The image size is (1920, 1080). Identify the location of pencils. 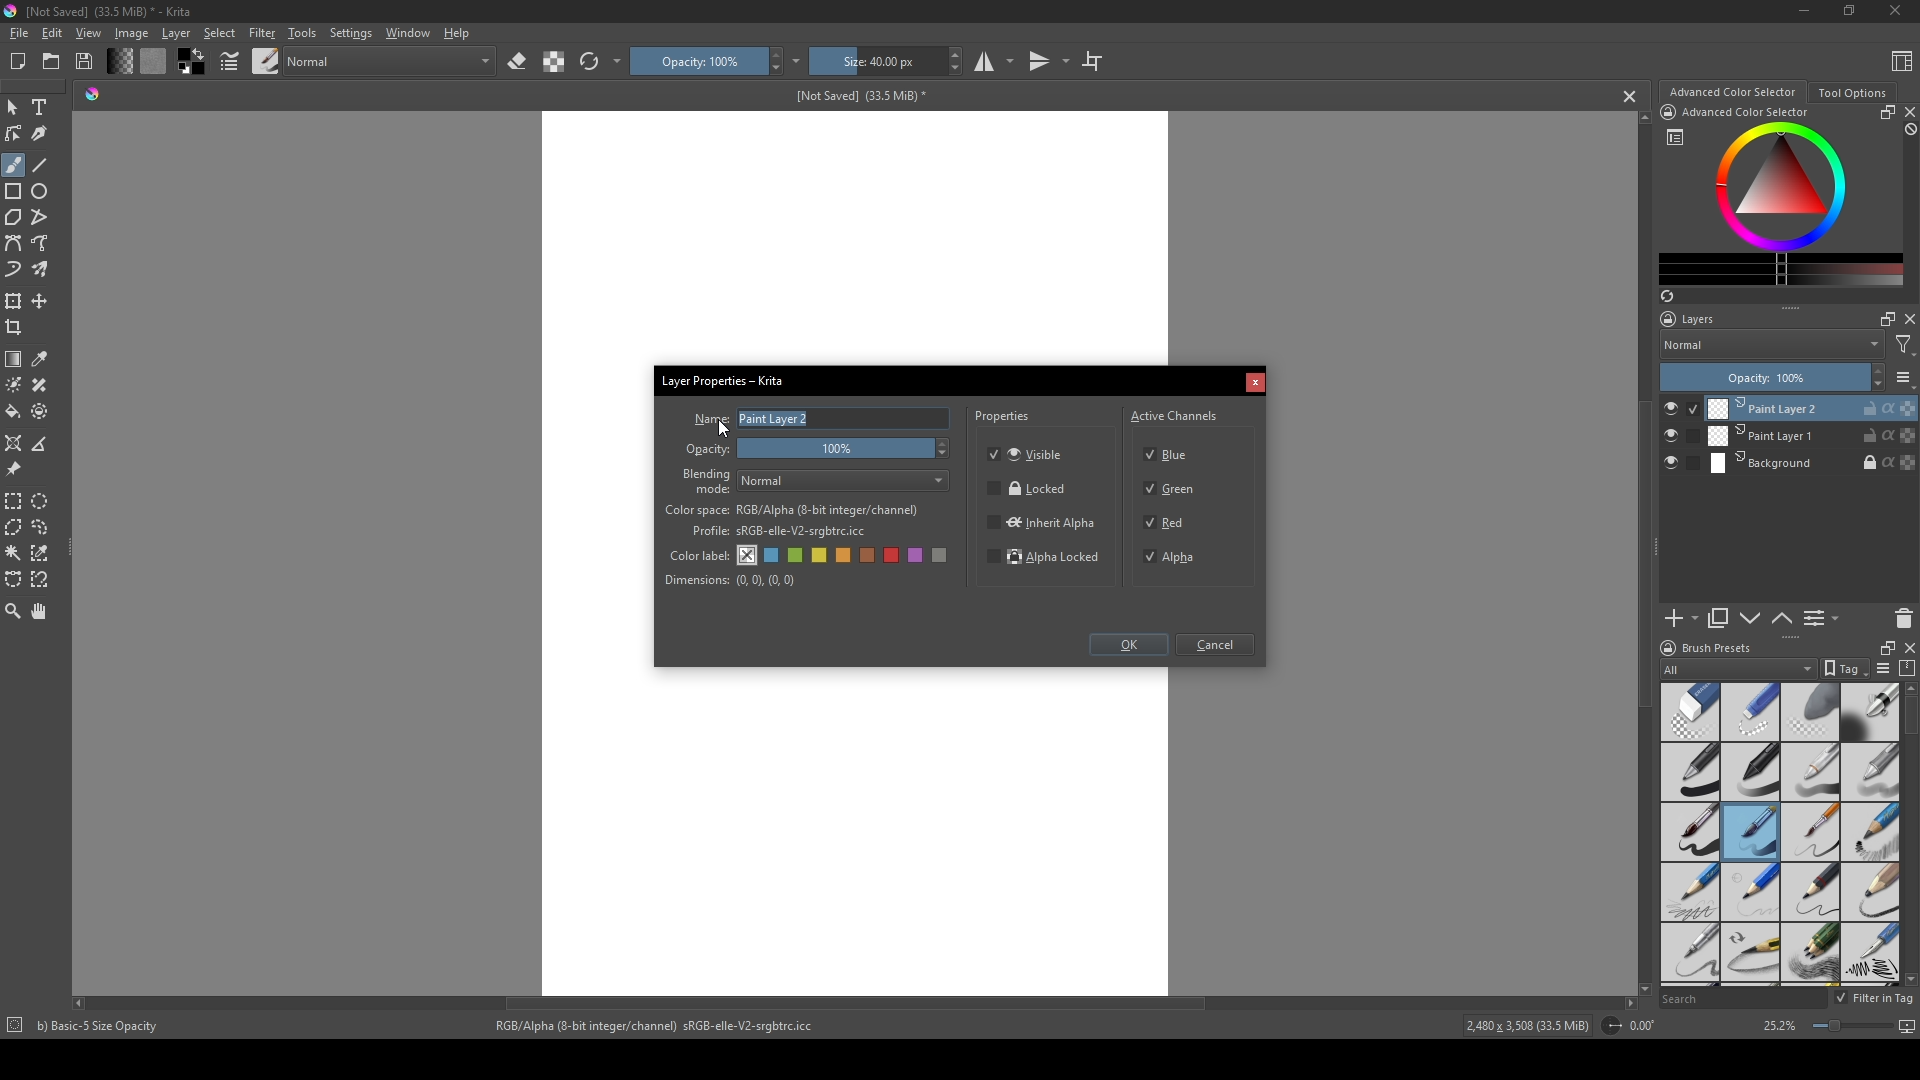
(1809, 954).